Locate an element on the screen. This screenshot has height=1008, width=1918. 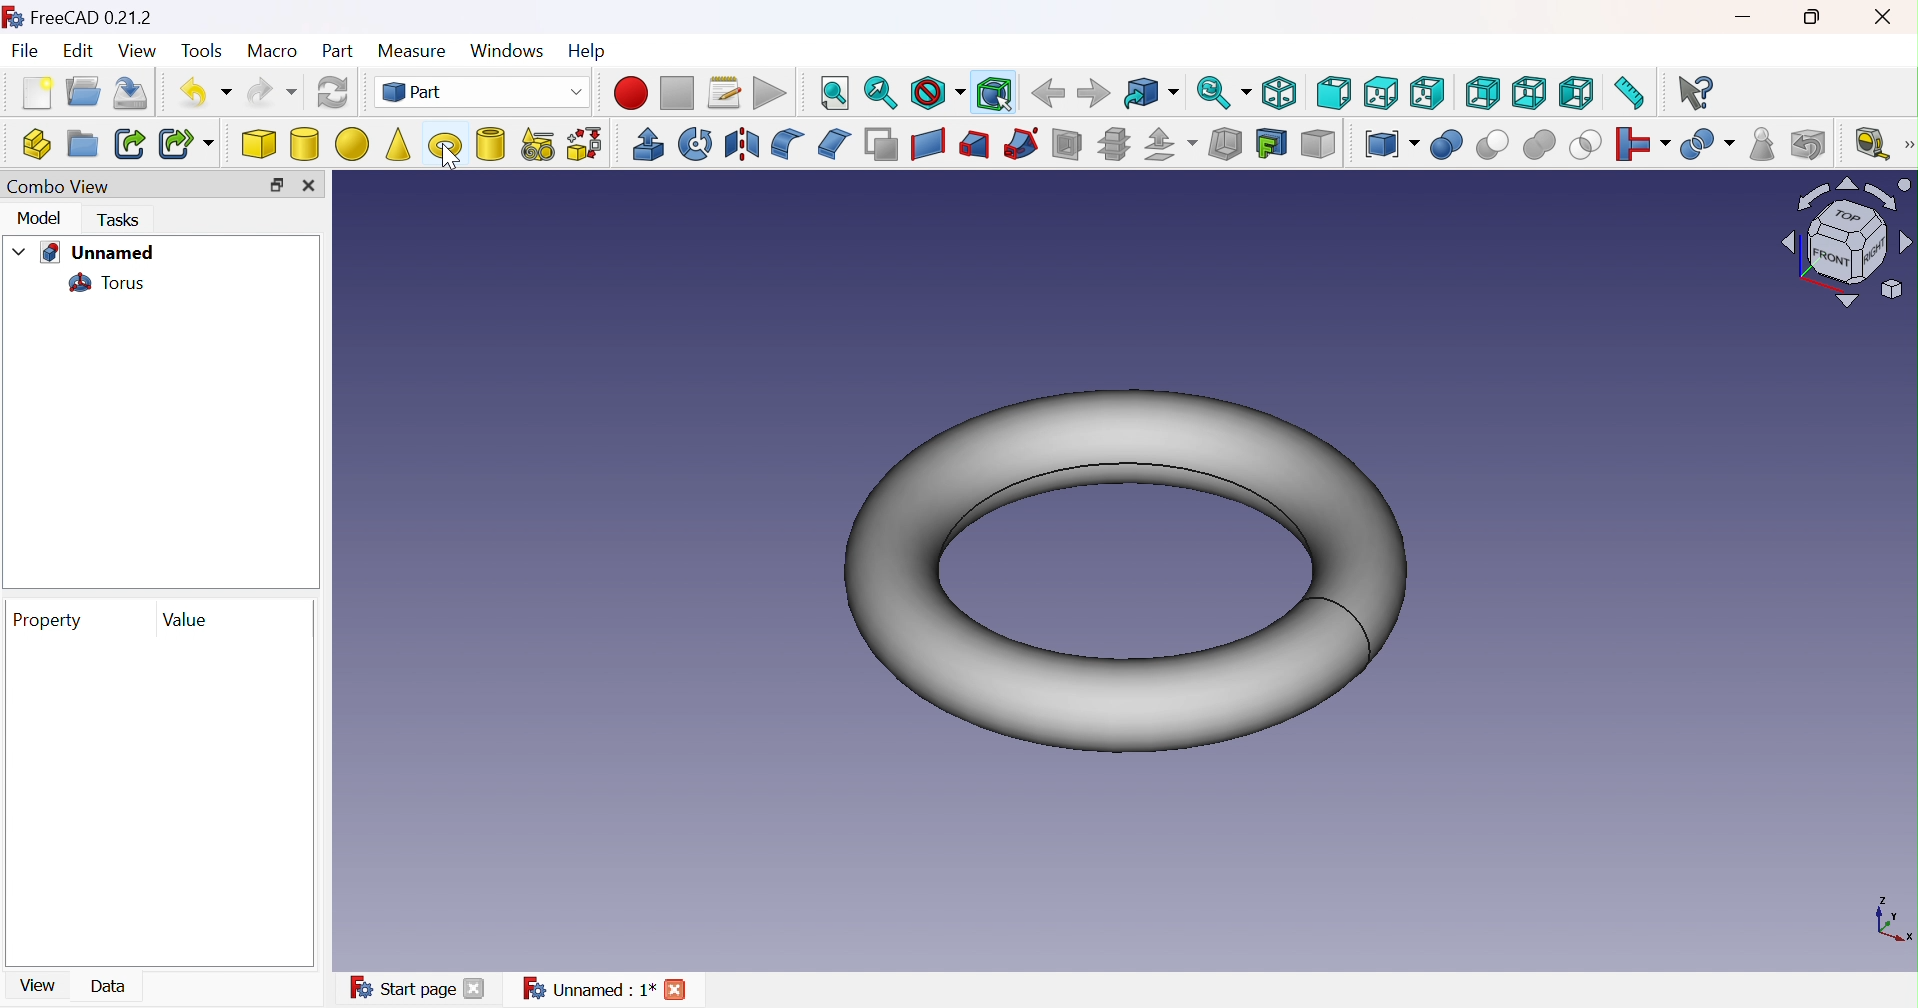
Shape builder is located at coordinates (588, 144).